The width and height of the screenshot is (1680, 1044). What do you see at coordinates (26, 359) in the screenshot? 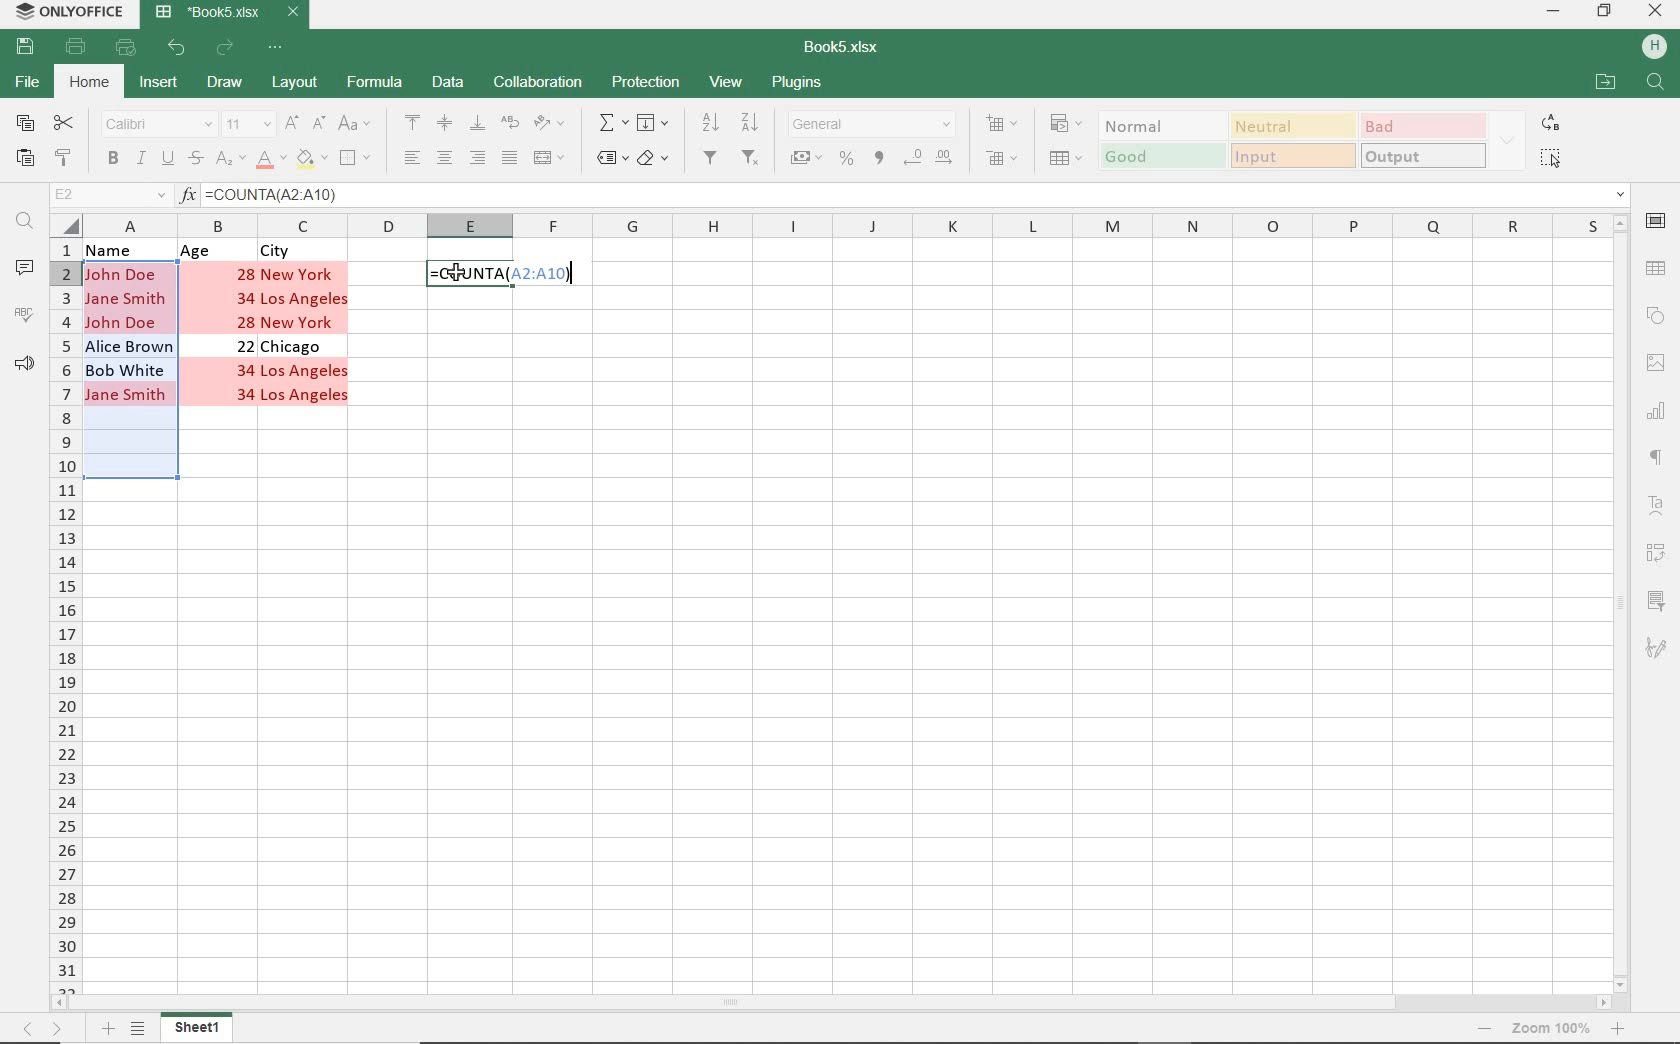
I see `FEEDBACK & SUPPORT` at bounding box center [26, 359].